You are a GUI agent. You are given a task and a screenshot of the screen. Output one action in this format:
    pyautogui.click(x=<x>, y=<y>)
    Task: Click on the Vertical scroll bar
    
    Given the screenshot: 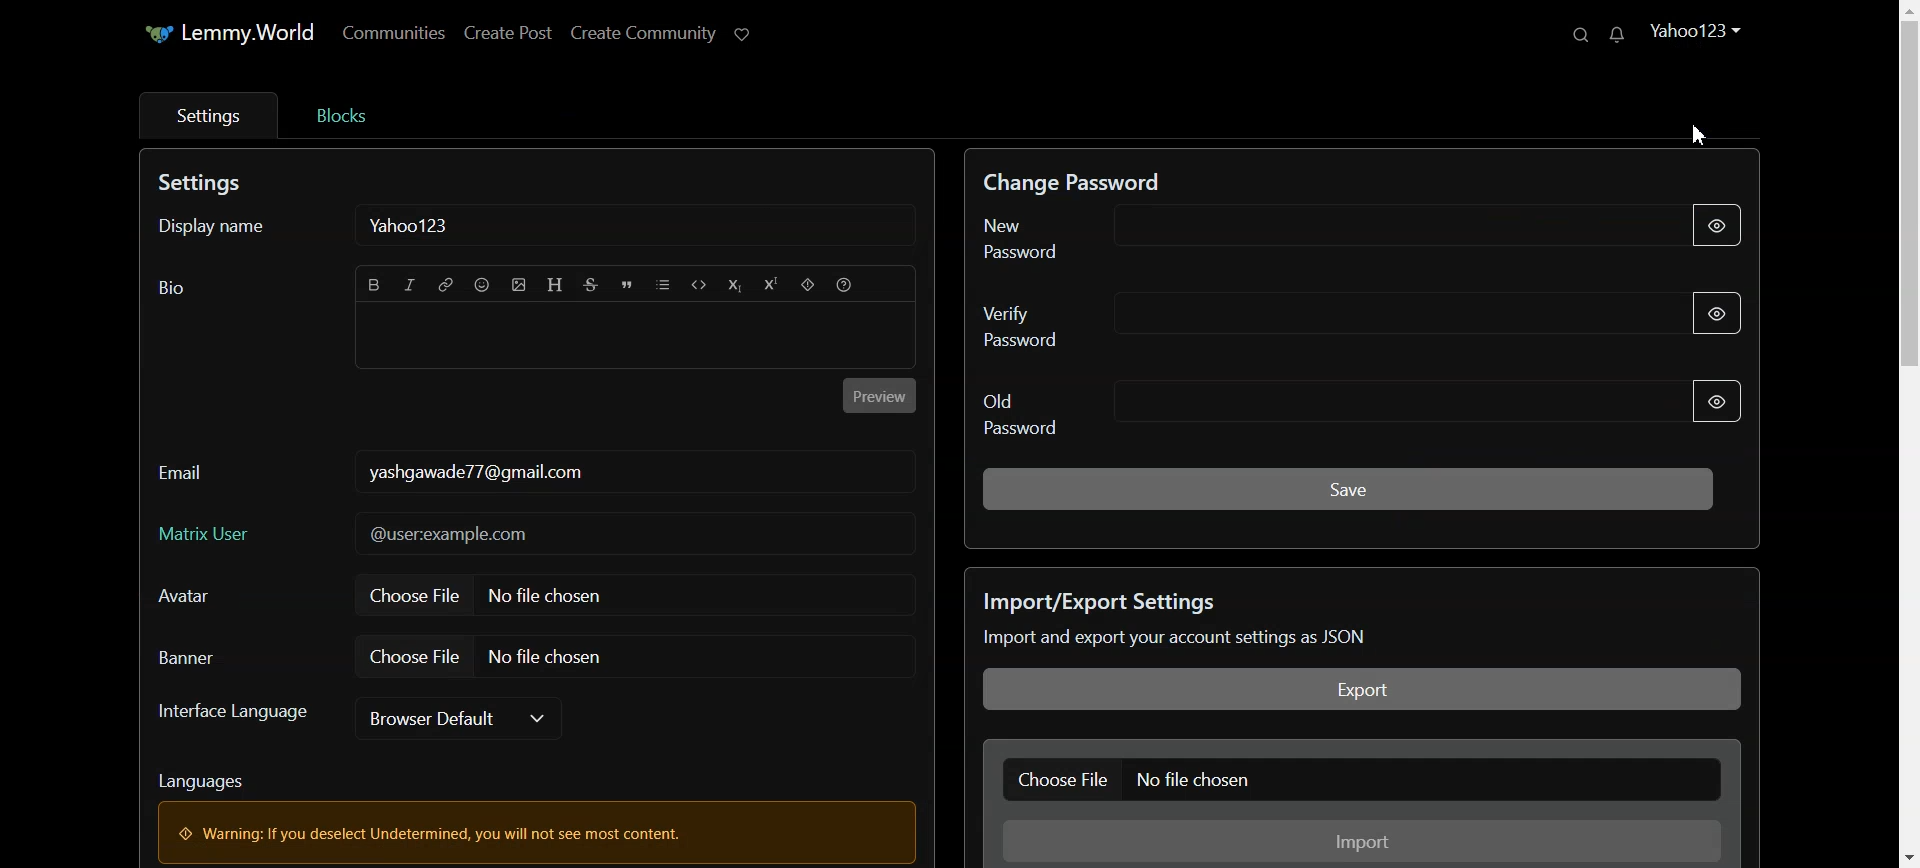 What is the action you would take?
    pyautogui.click(x=1908, y=434)
    